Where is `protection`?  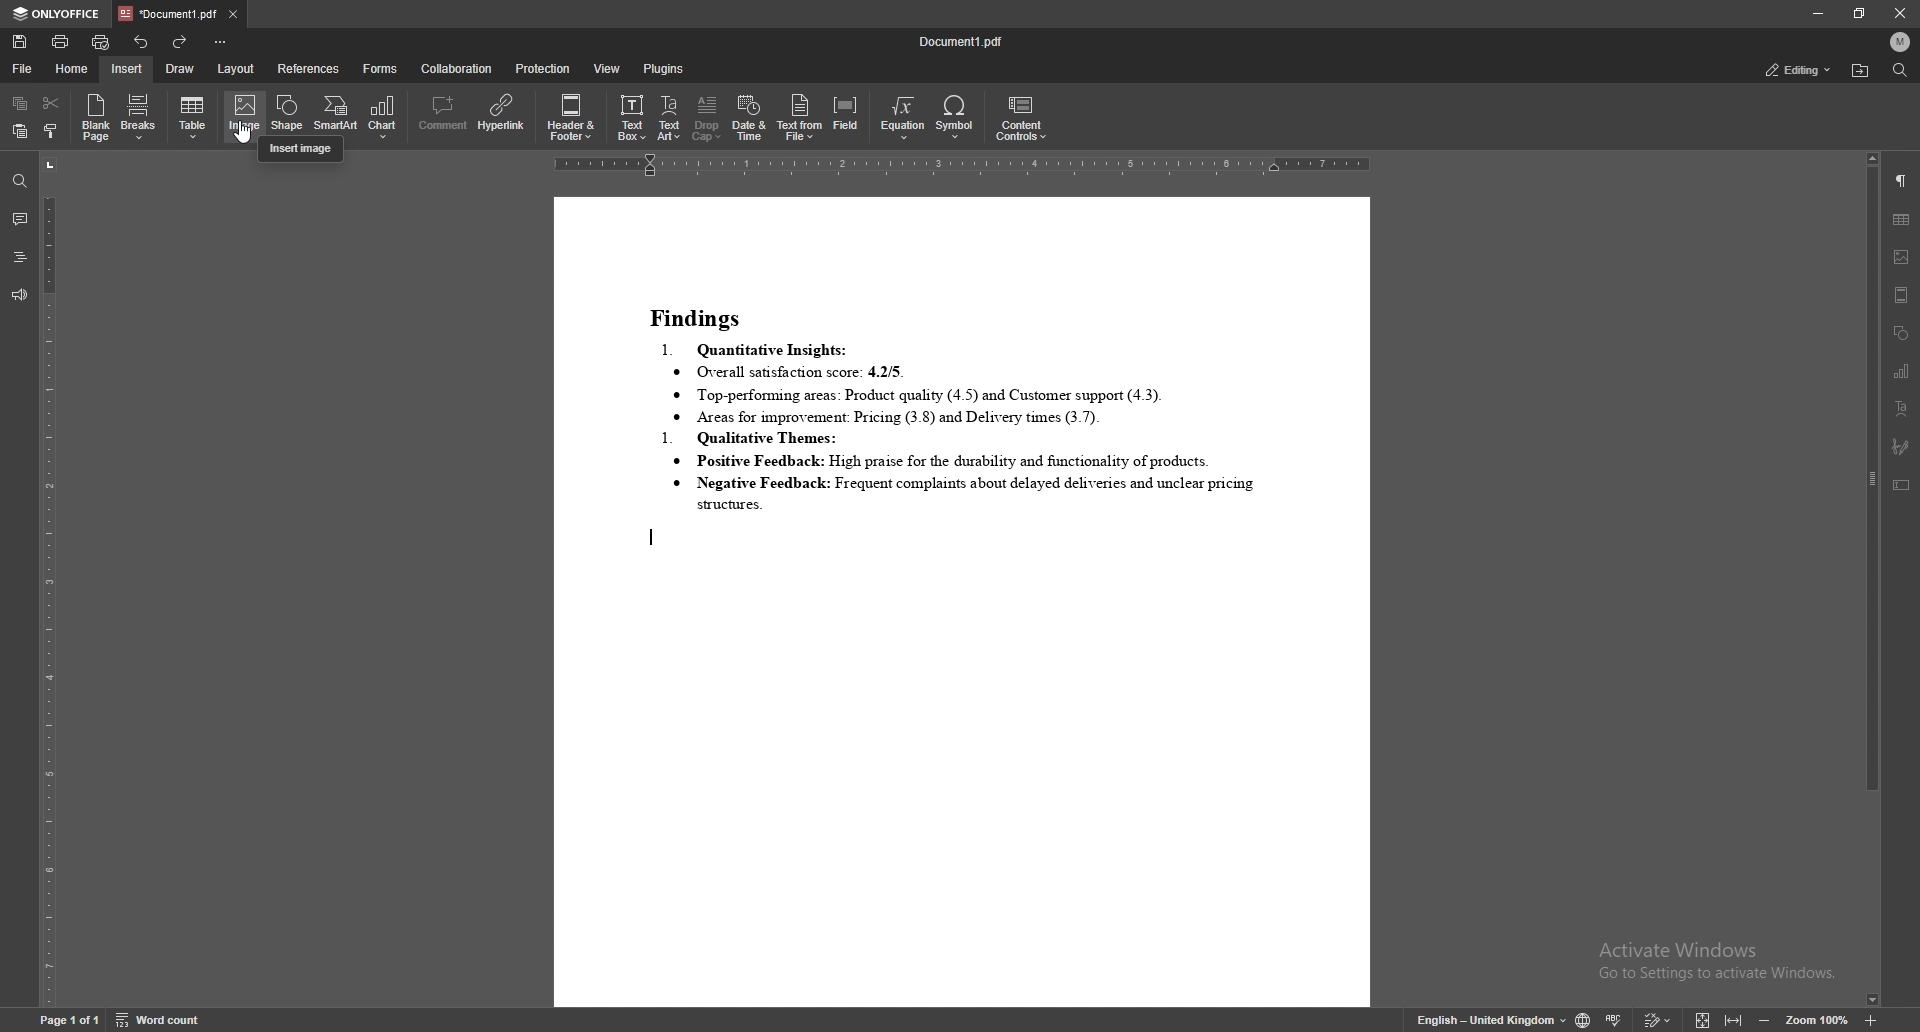
protection is located at coordinates (542, 69).